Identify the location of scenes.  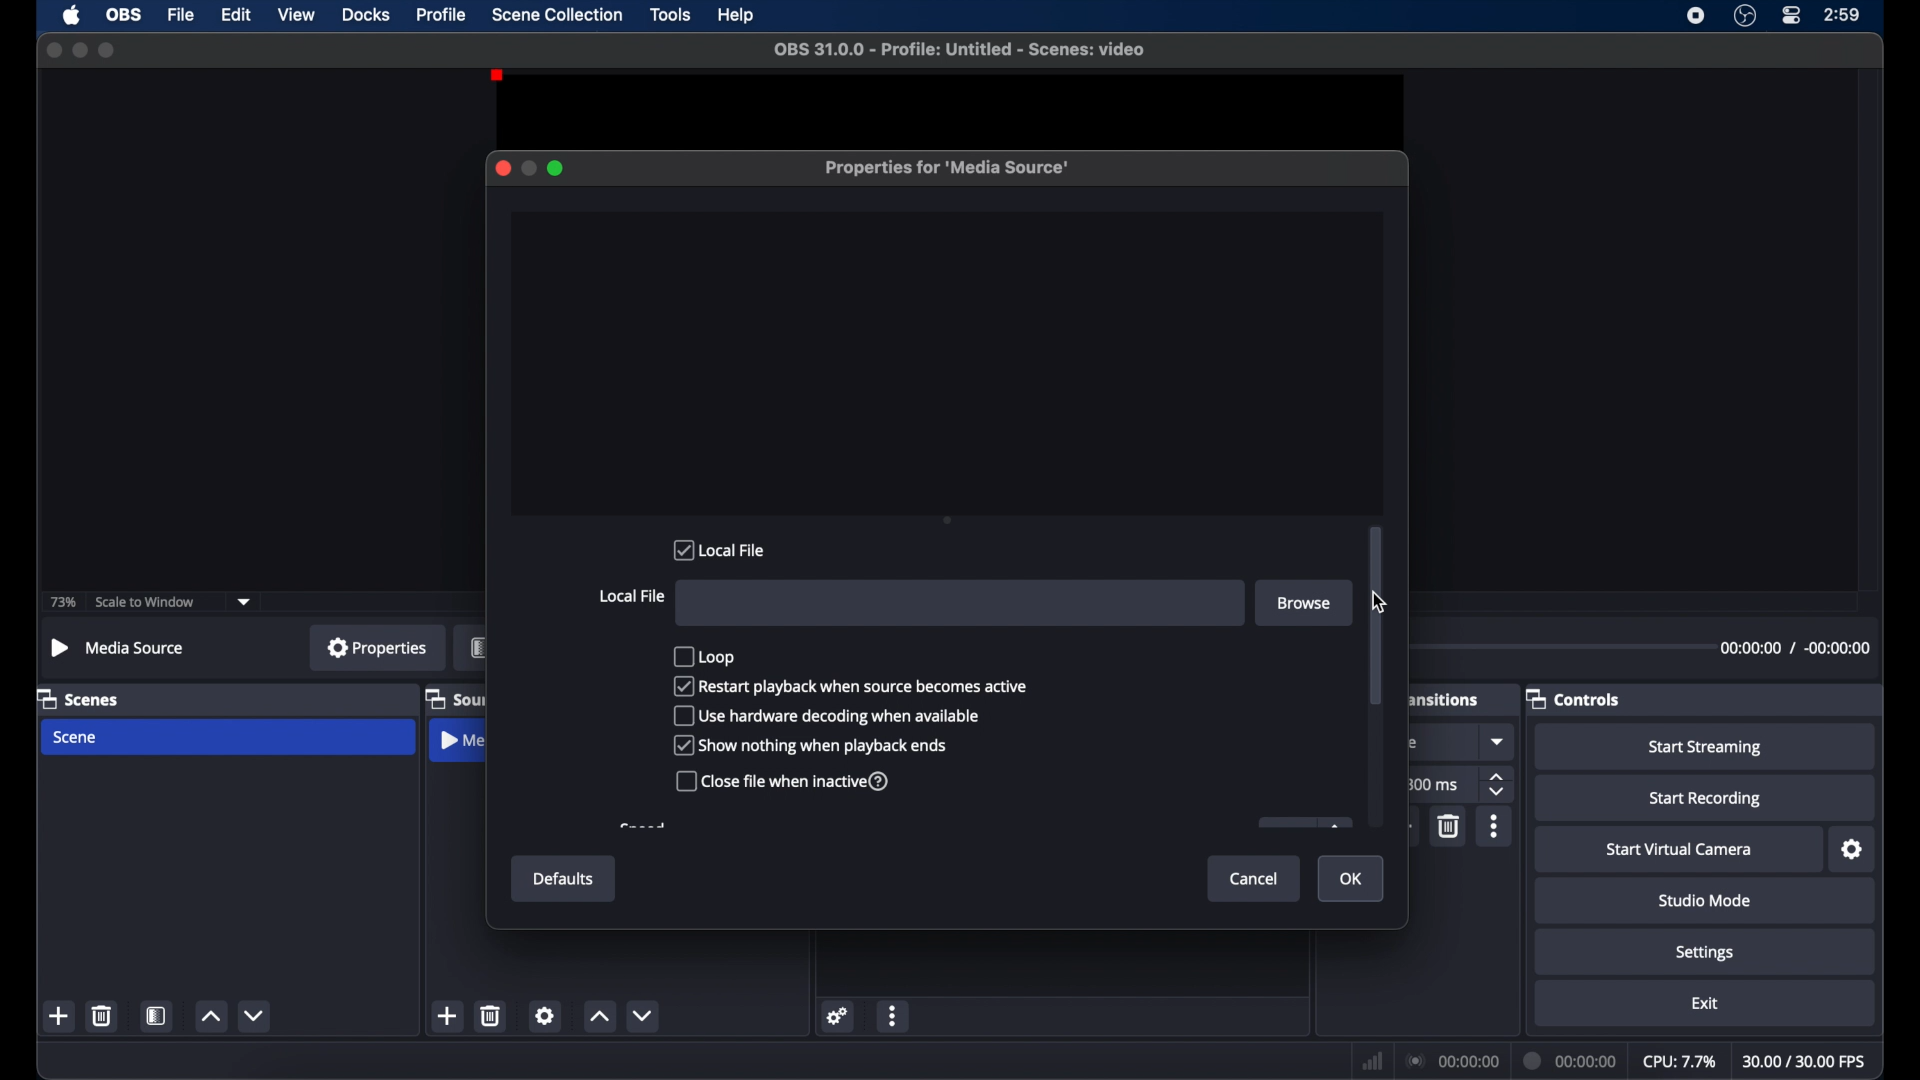
(79, 698).